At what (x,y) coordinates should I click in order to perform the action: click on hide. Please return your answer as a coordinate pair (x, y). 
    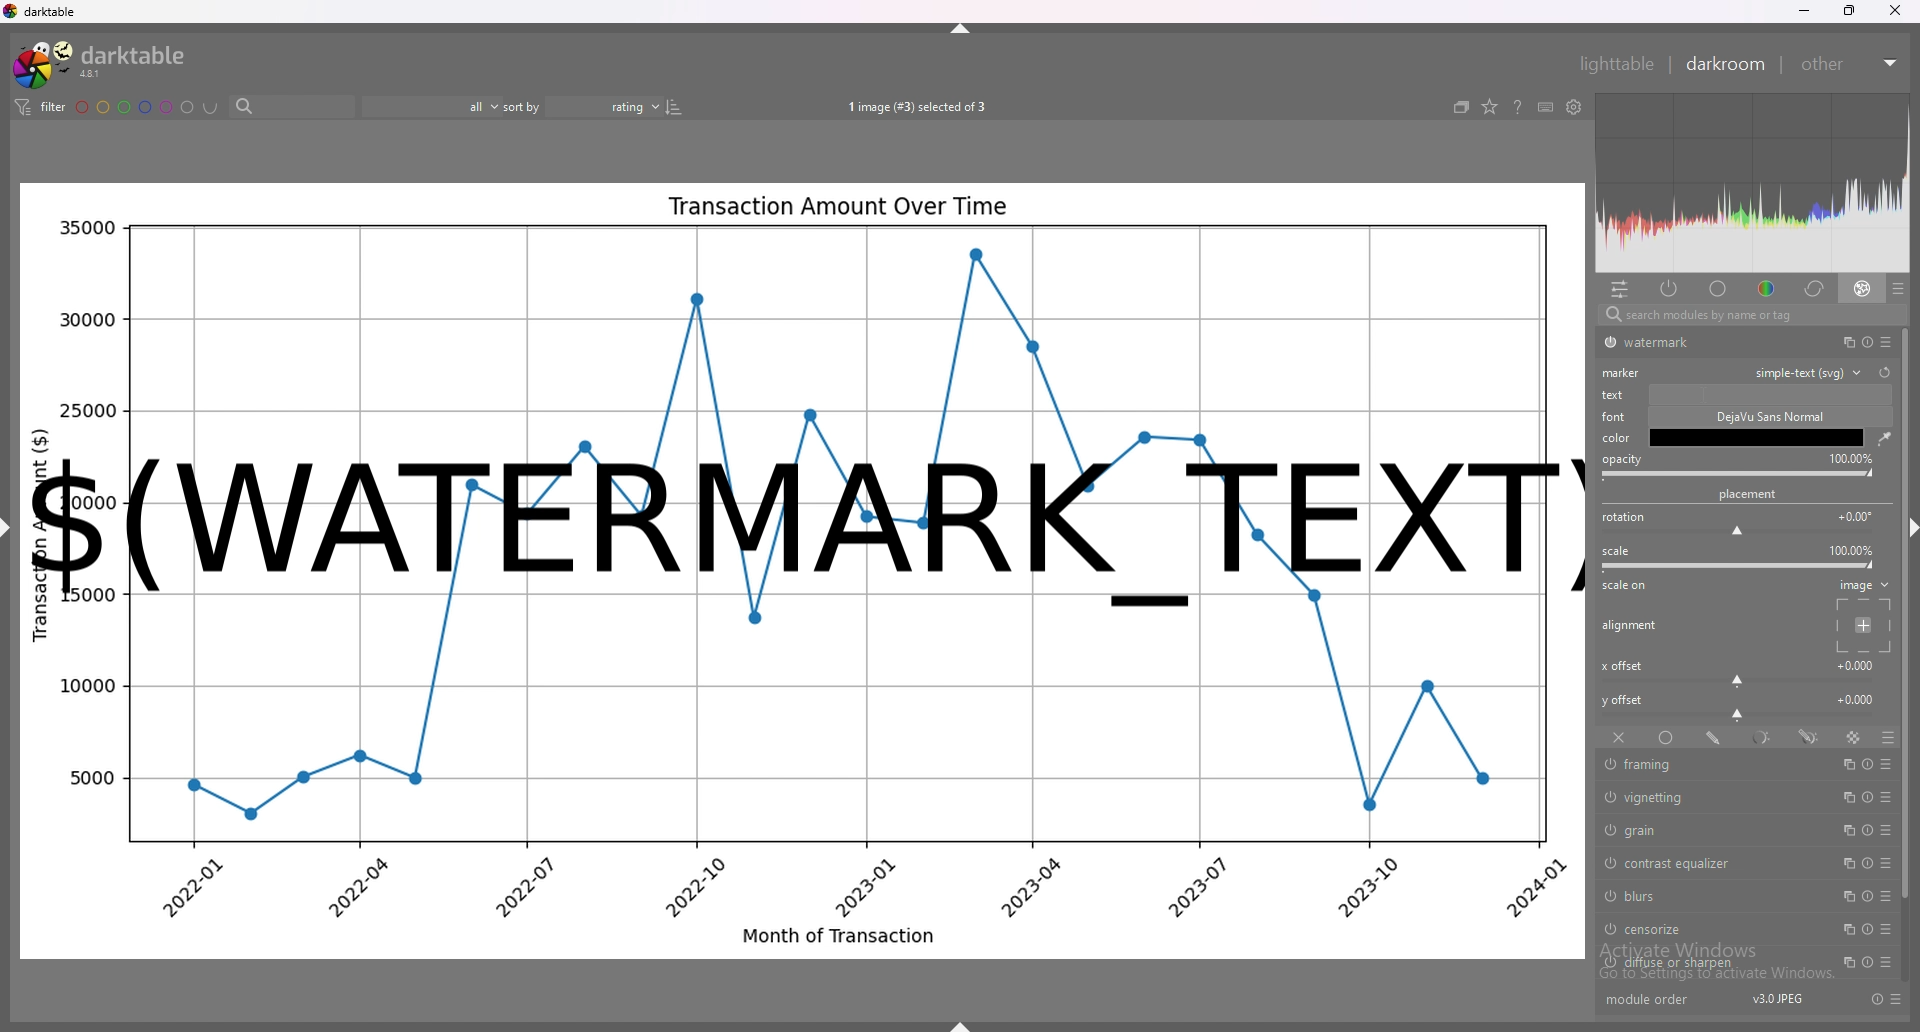
    Looking at the image, I should click on (1908, 531).